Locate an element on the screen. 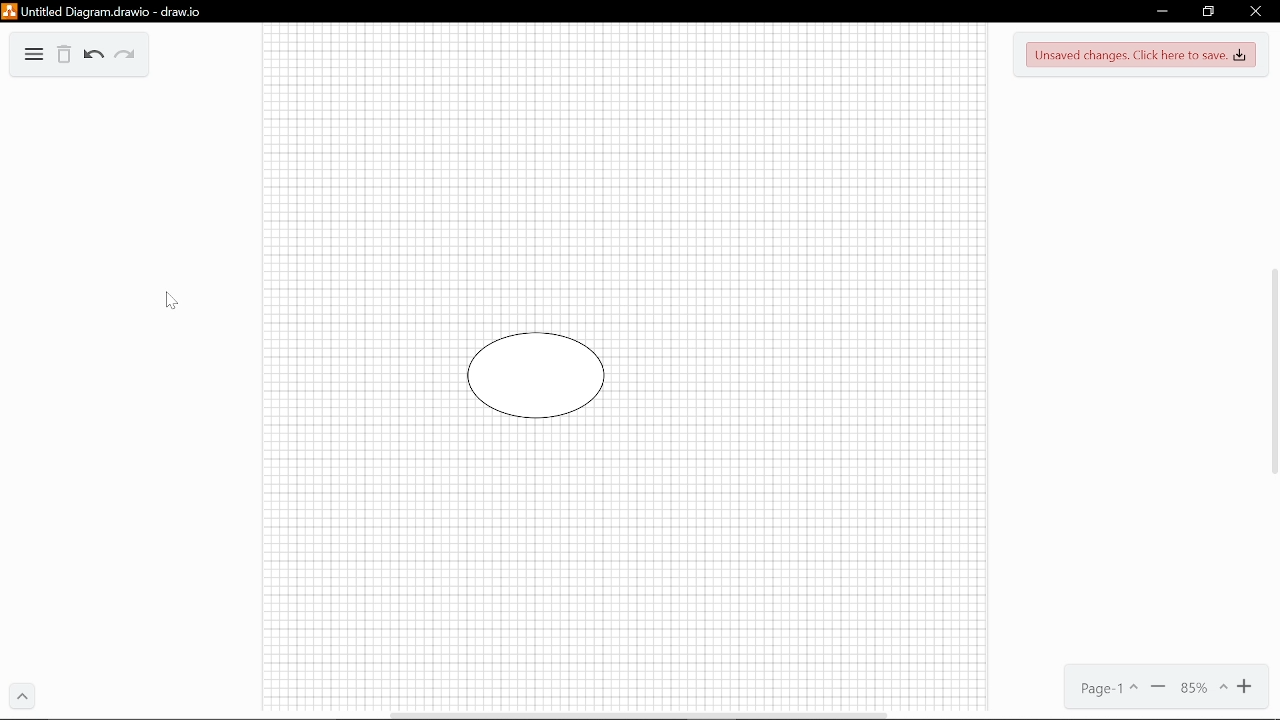 This screenshot has width=1280, height=720. the rectangle shape is now deleted from the canvas. is located at coordinates (741, 205).